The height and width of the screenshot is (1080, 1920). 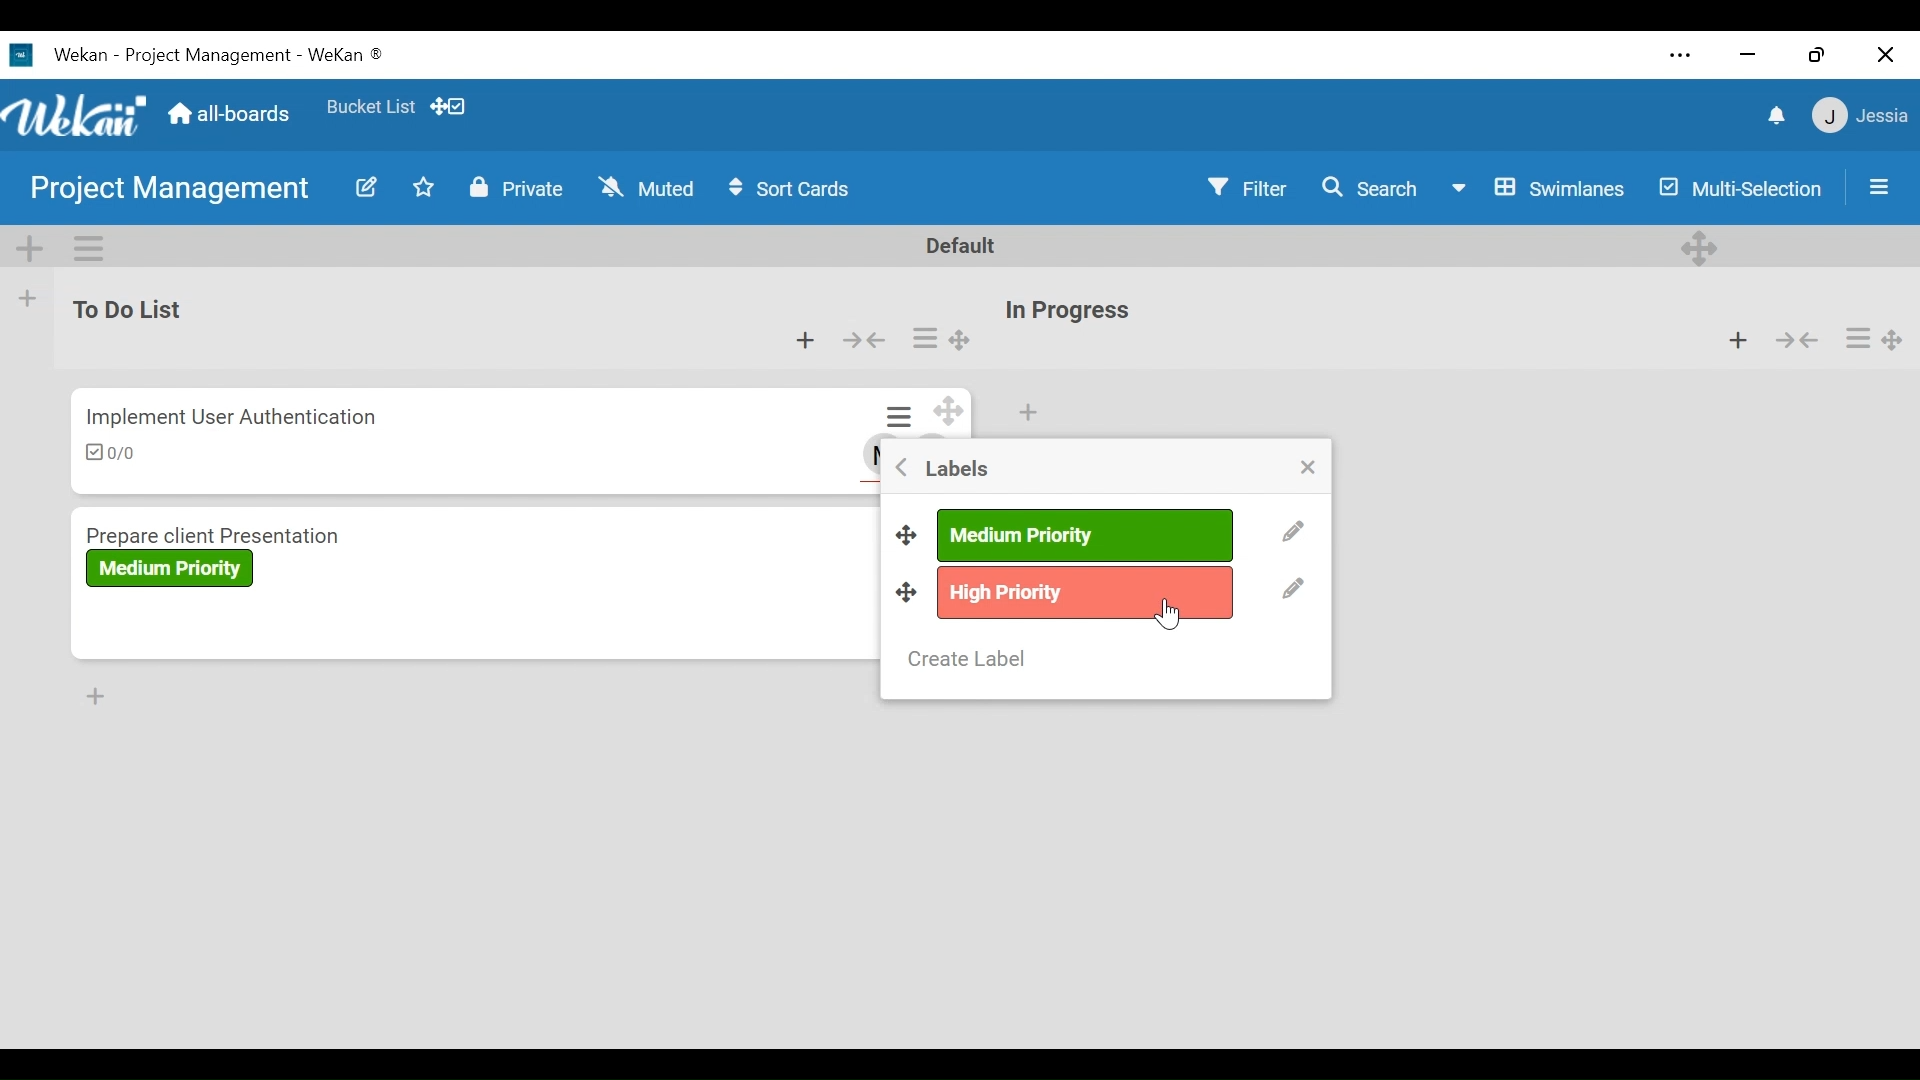 I want to click on Card Title, so click(x=223, y=417).